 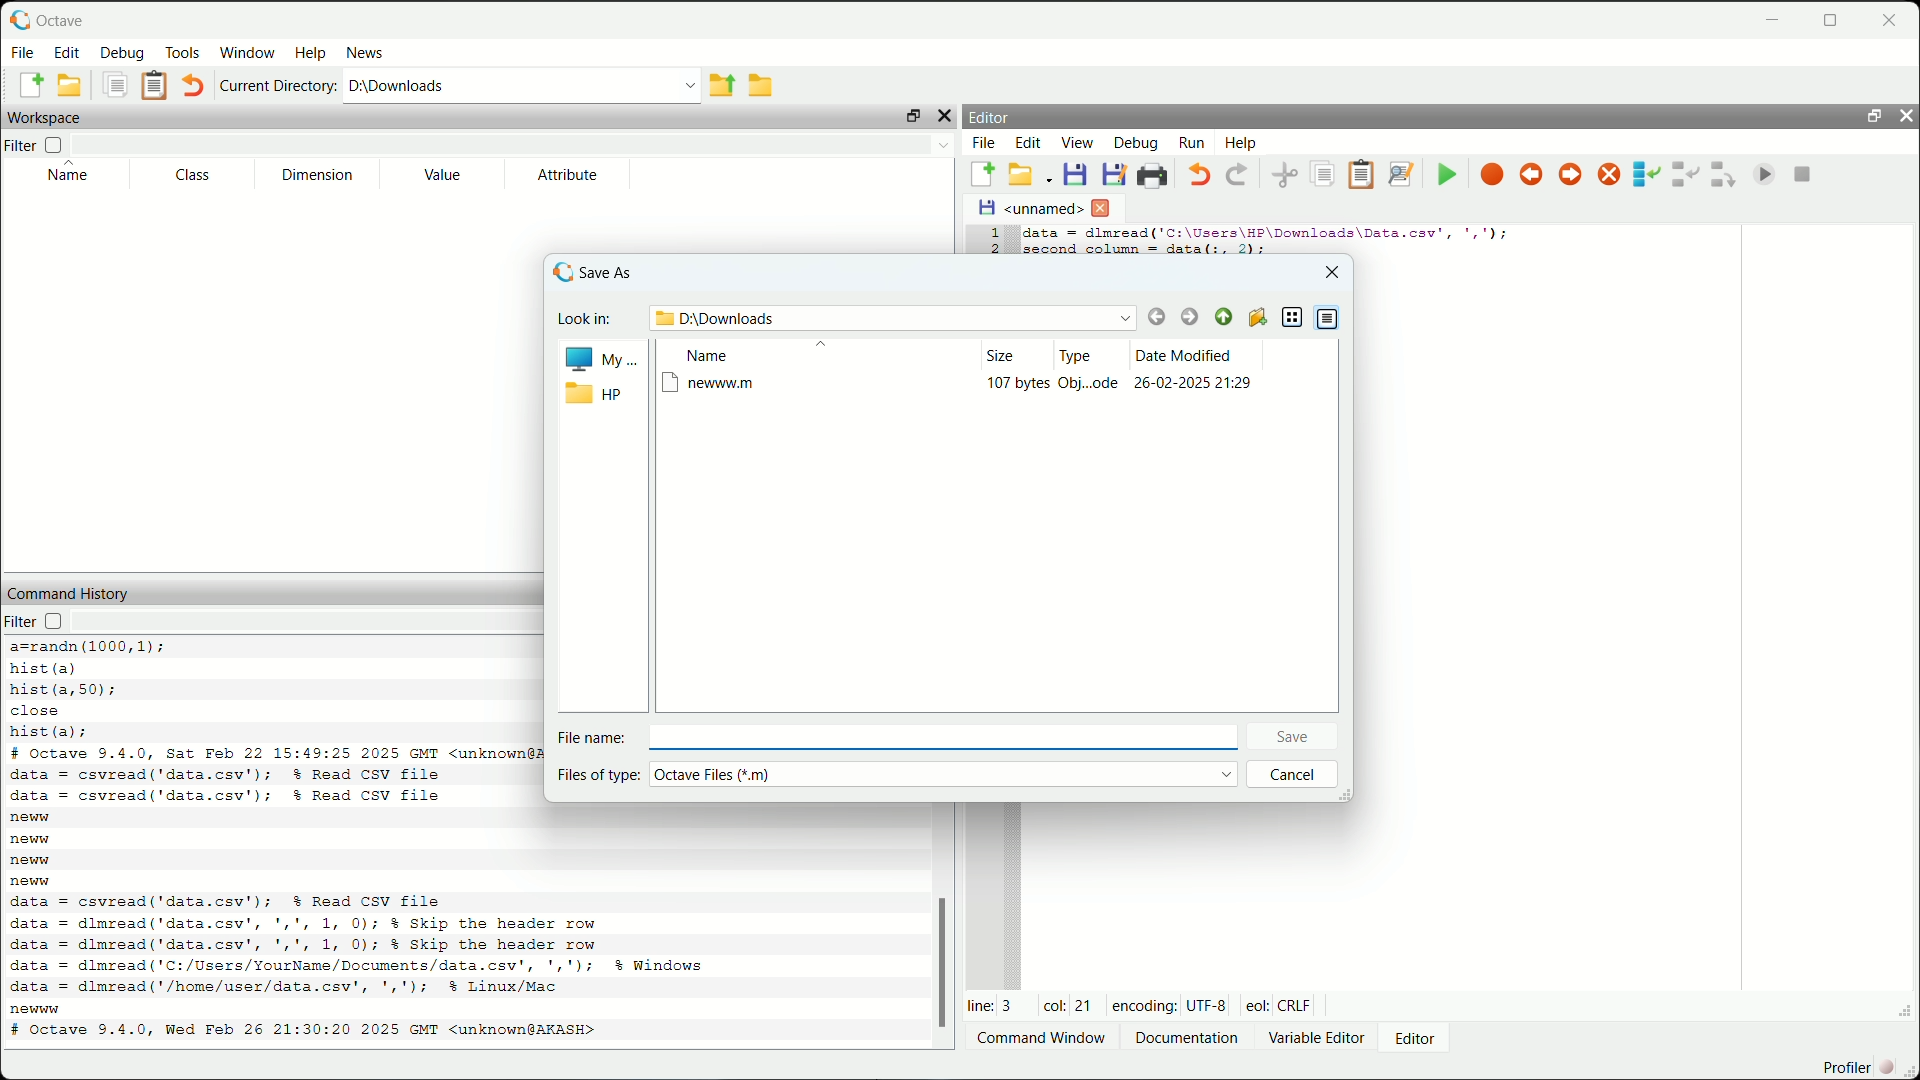 I want to click on quit debug mode, so click(x=1805, y=170).